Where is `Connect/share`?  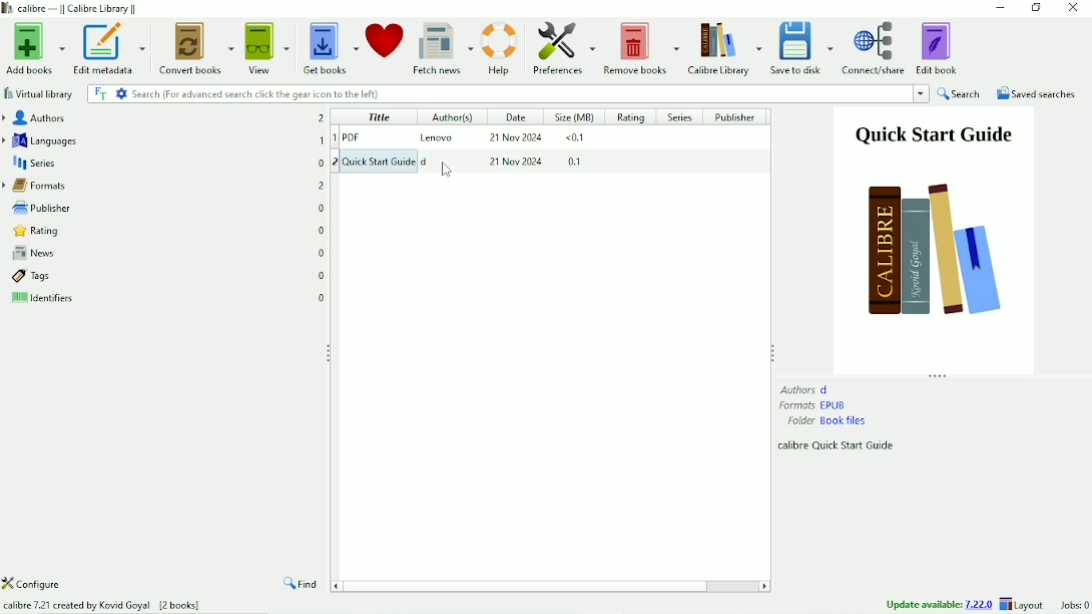 Connect/share is located at coordinates (874, 48).